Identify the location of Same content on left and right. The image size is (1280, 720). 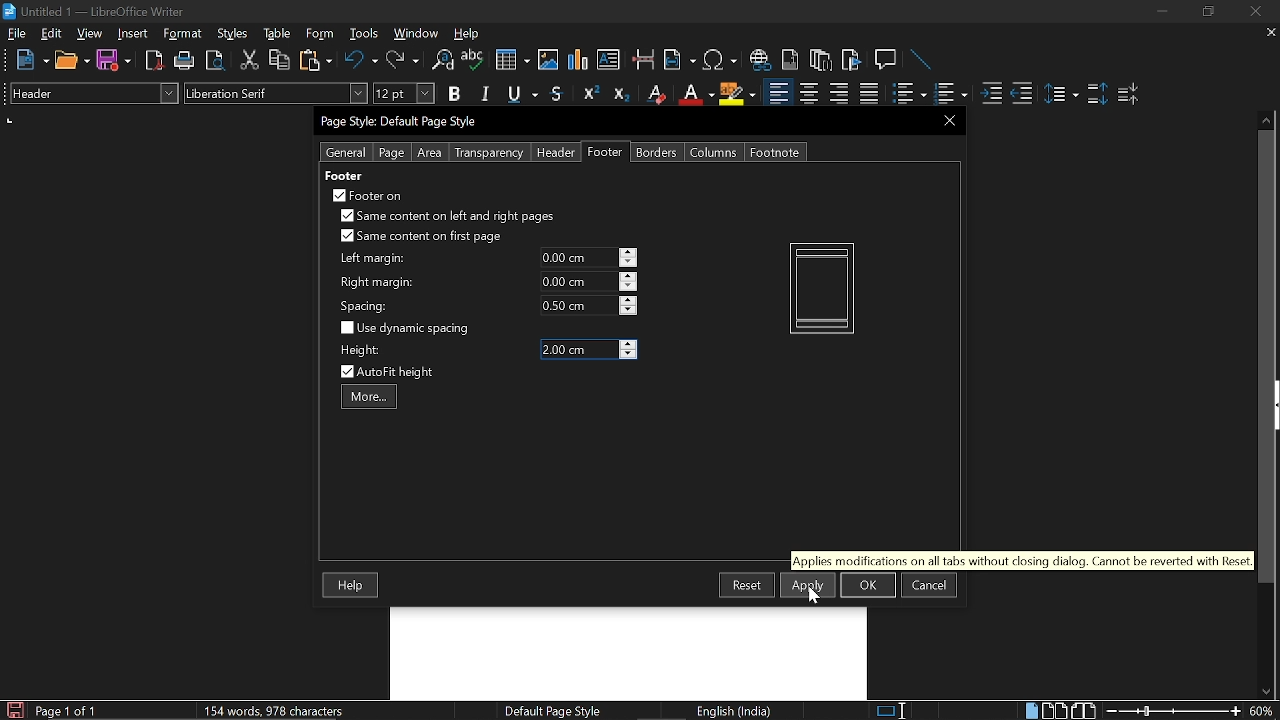
(446, 218).